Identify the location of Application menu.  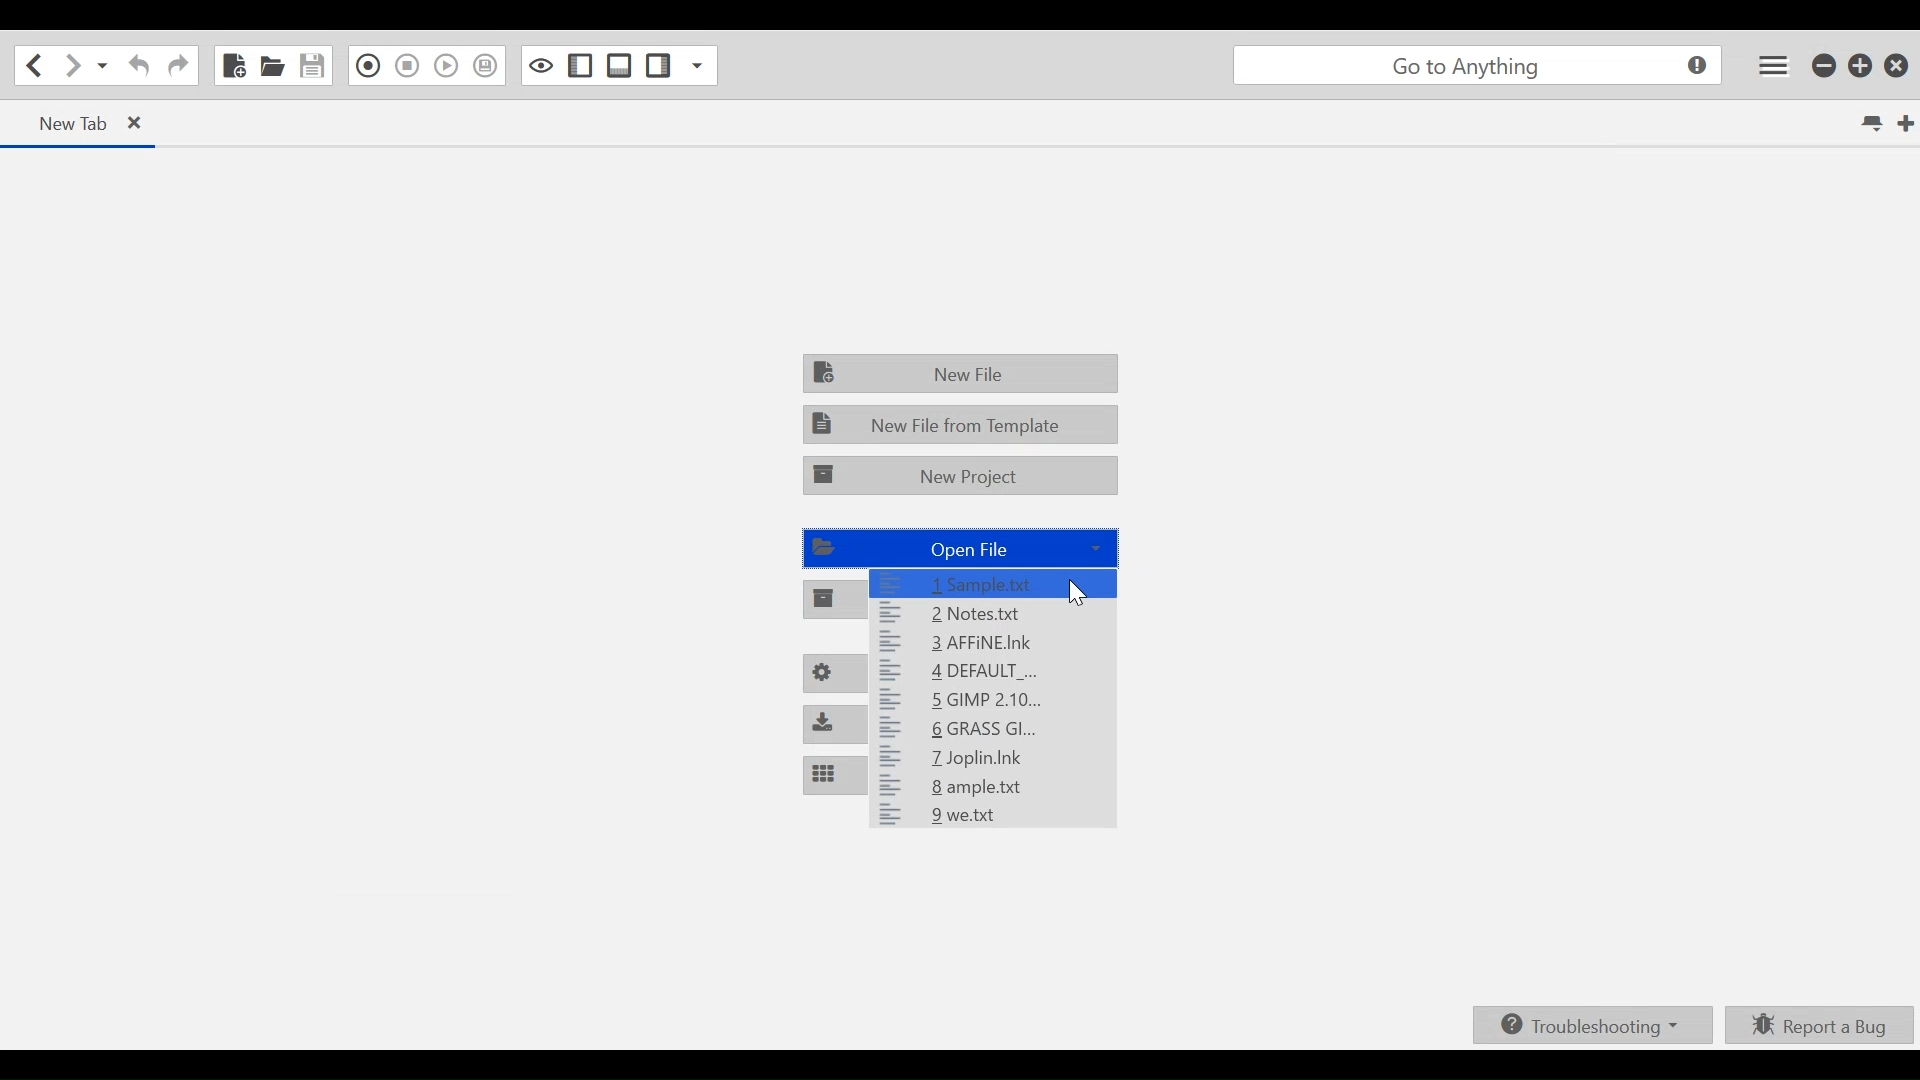
(1773, 65).